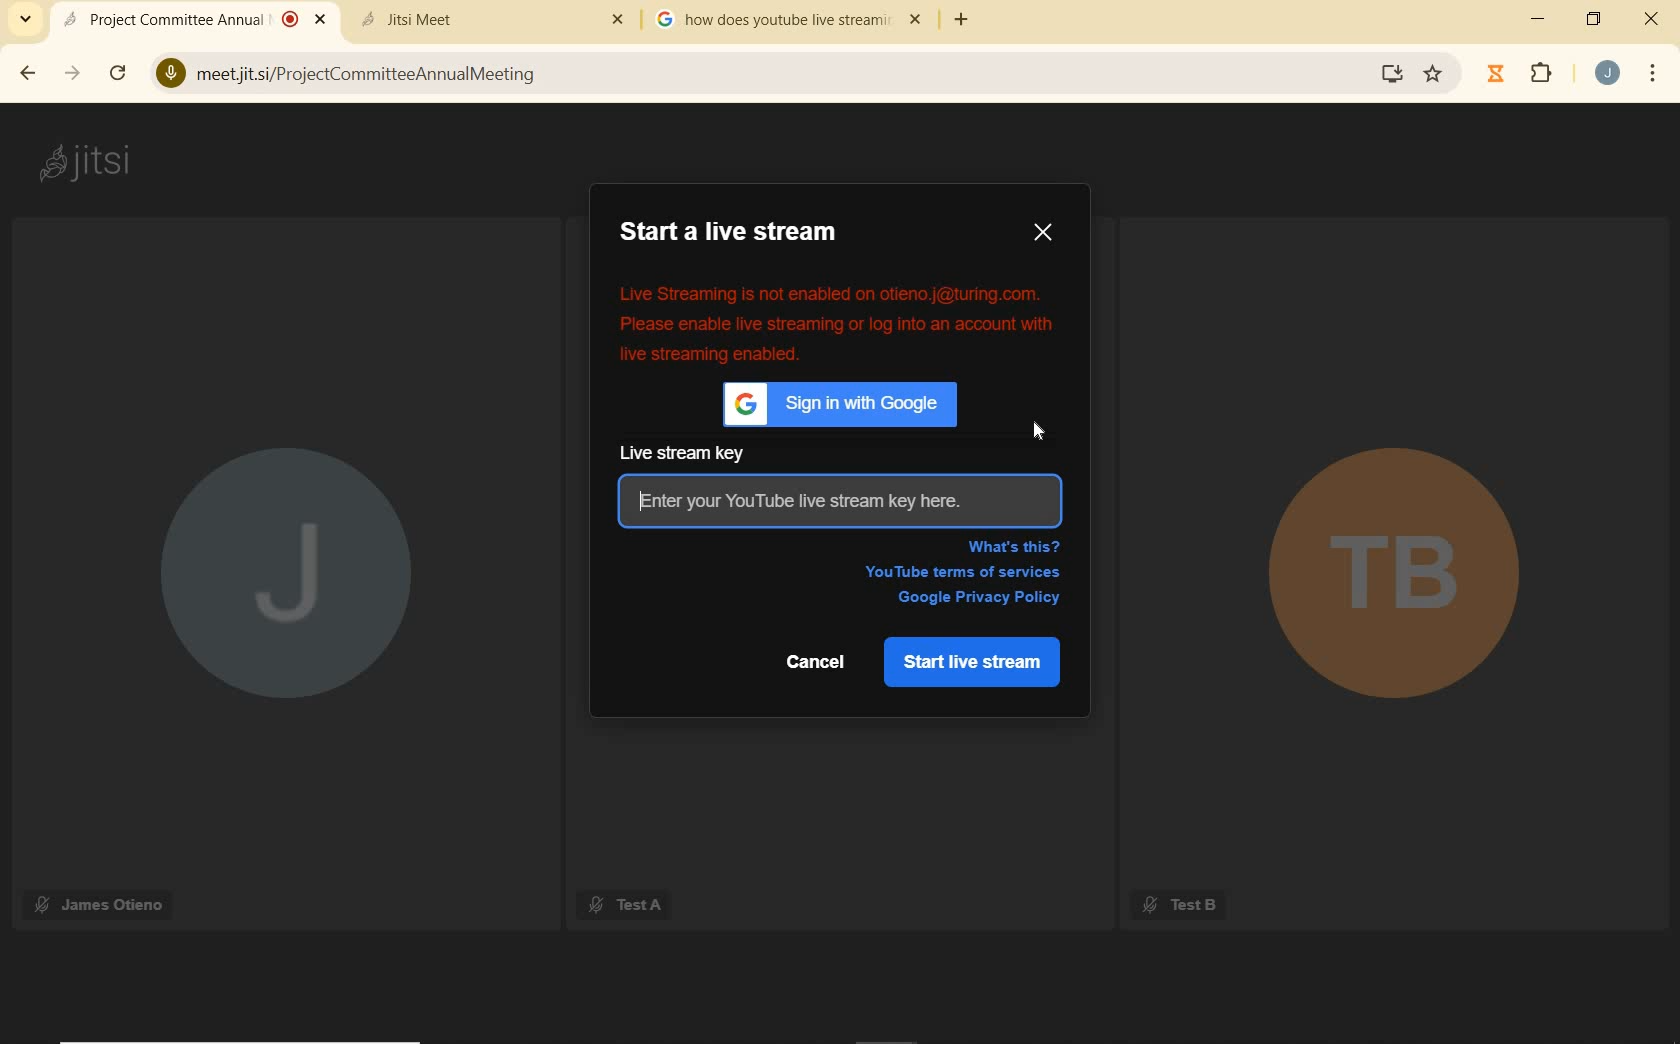  Describe the element at coordinates (968, 20) in the screenshot. I see `add tab` at that location.